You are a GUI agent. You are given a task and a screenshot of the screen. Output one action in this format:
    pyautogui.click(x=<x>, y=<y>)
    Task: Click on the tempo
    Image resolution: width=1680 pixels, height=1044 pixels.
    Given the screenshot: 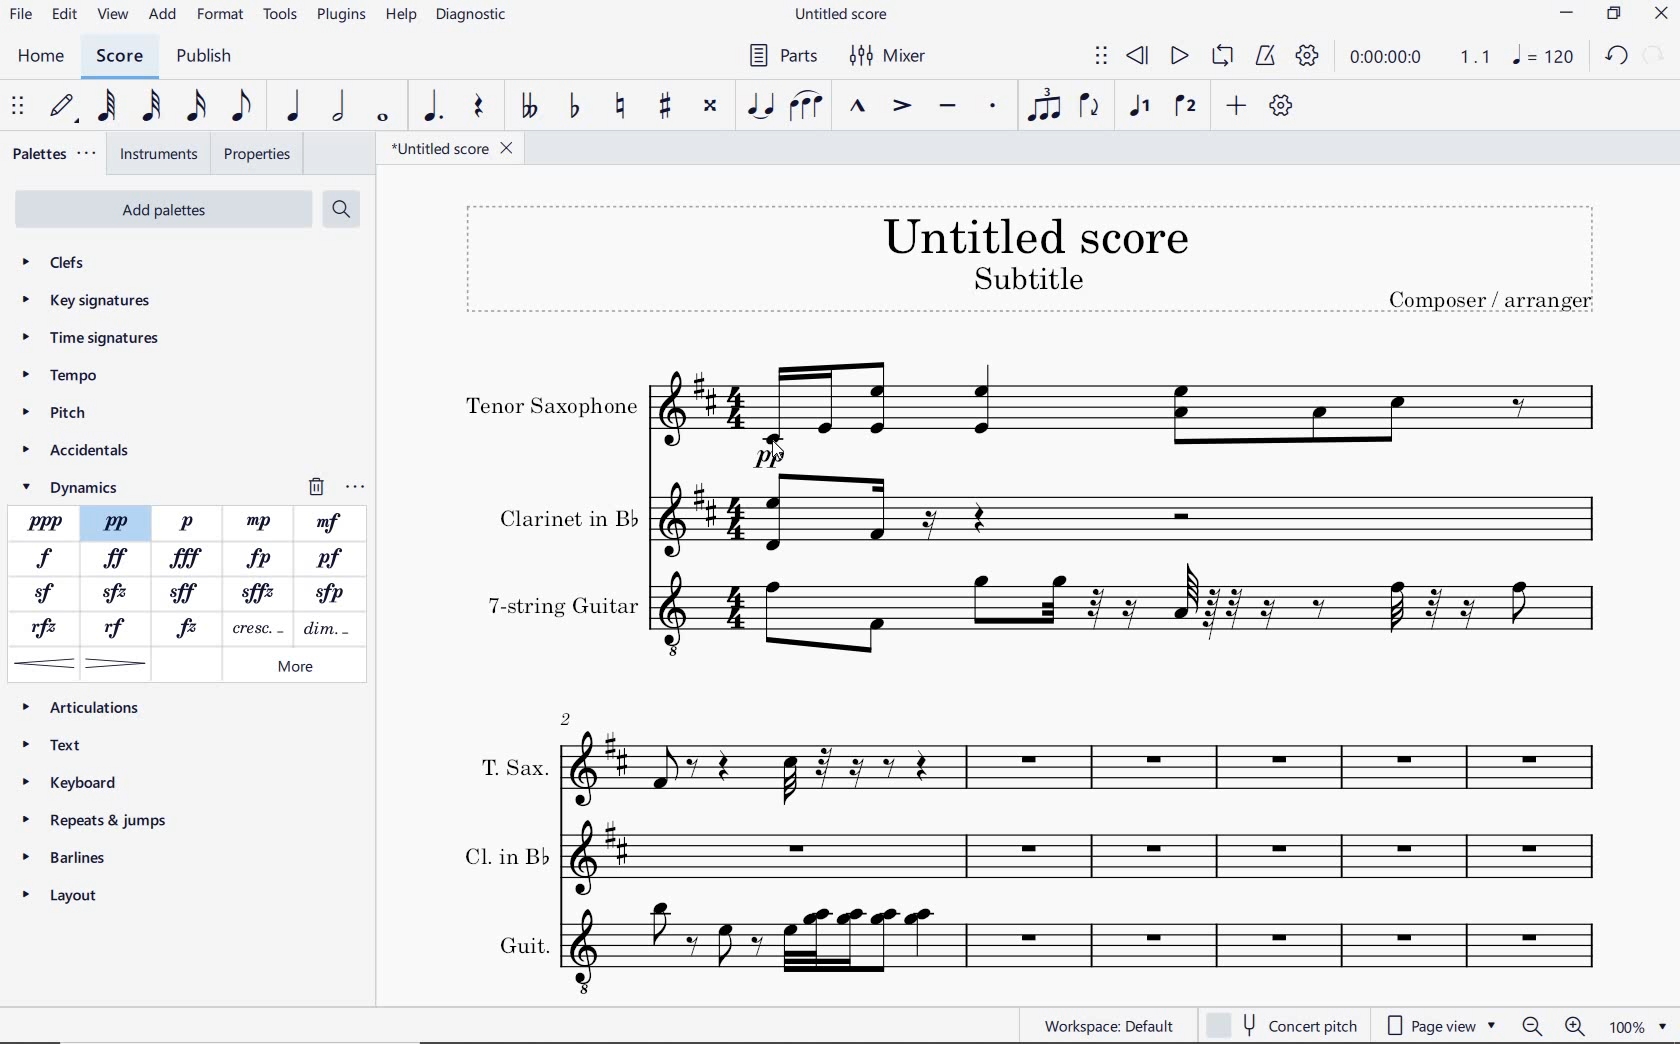 What is the action you would take?
    pyautogui.click(x=64, y=373)
    